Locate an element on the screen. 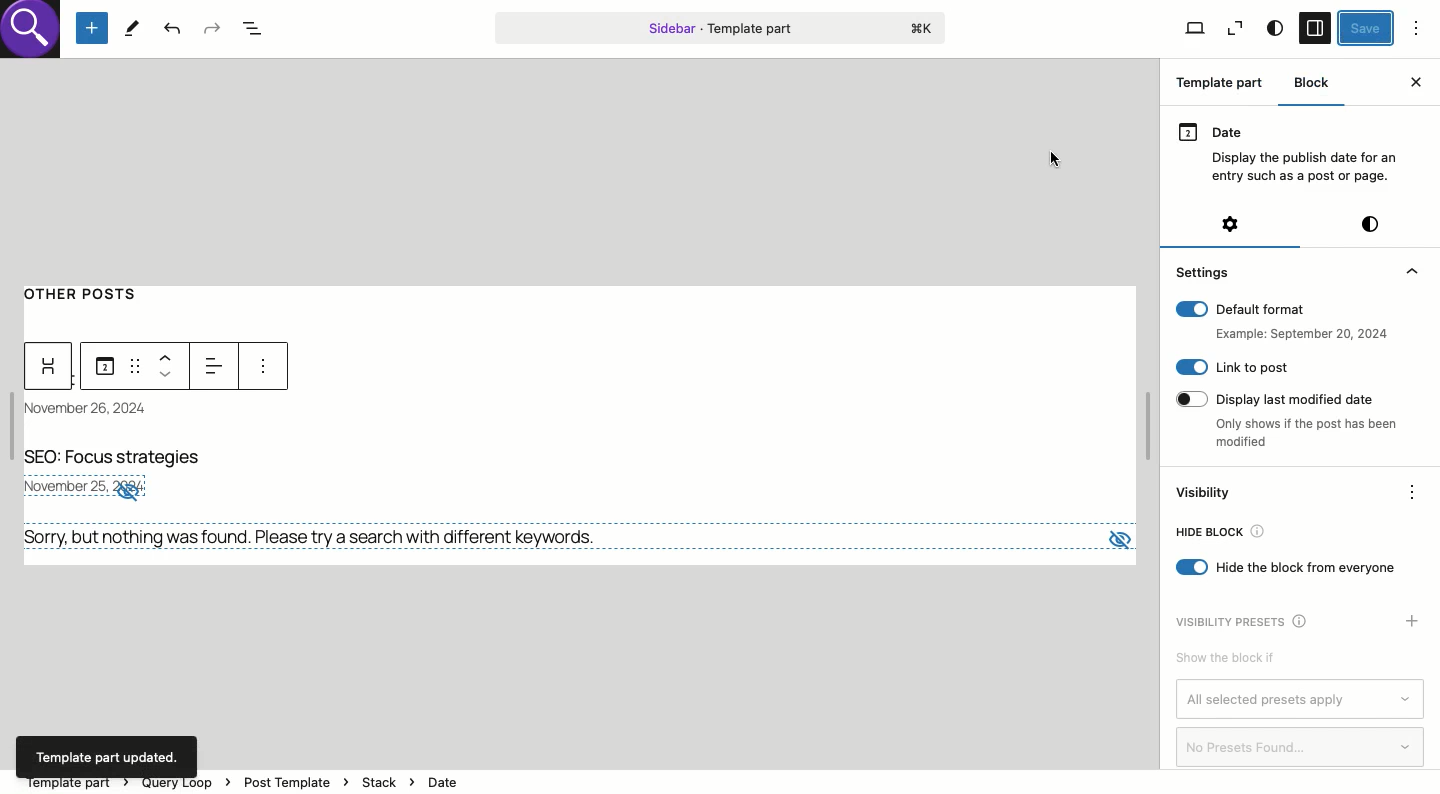  Left alignment is located at coordinates (217, 363).